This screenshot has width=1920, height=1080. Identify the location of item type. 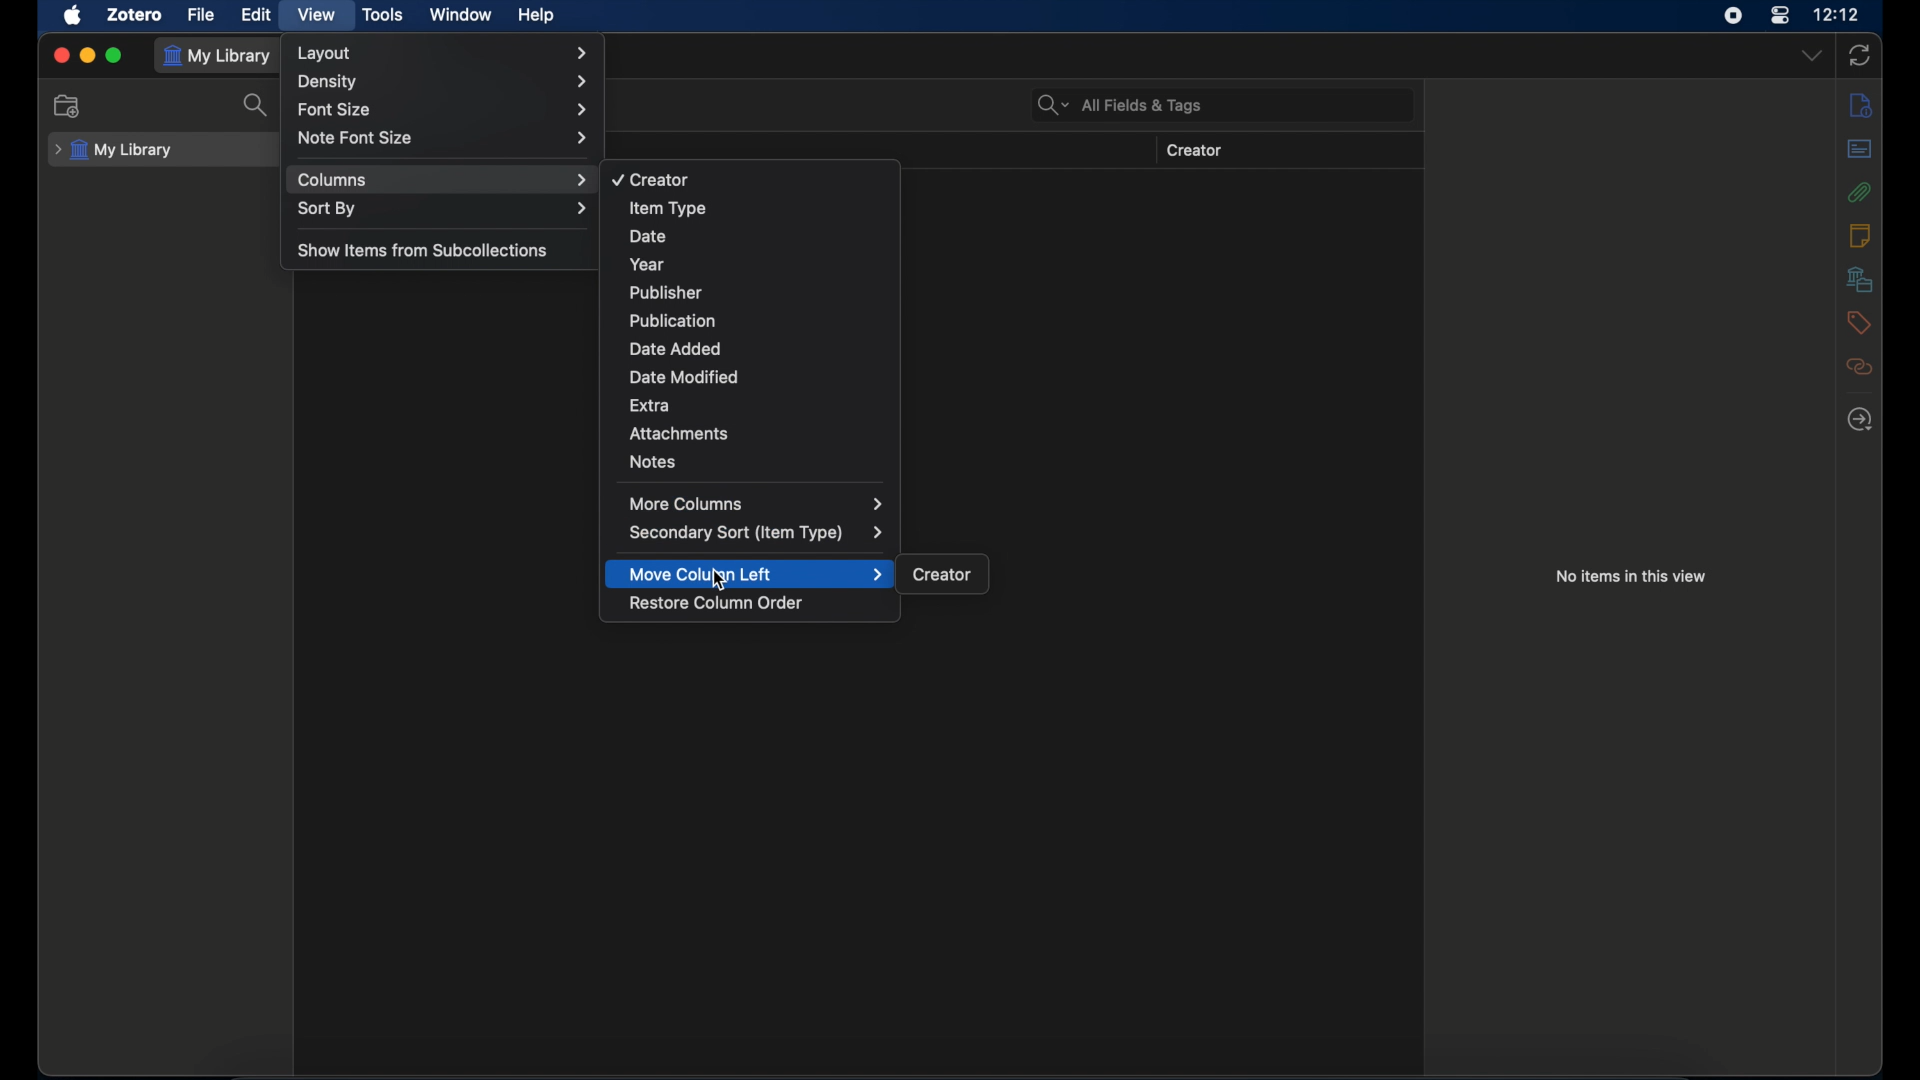
(668, 208).